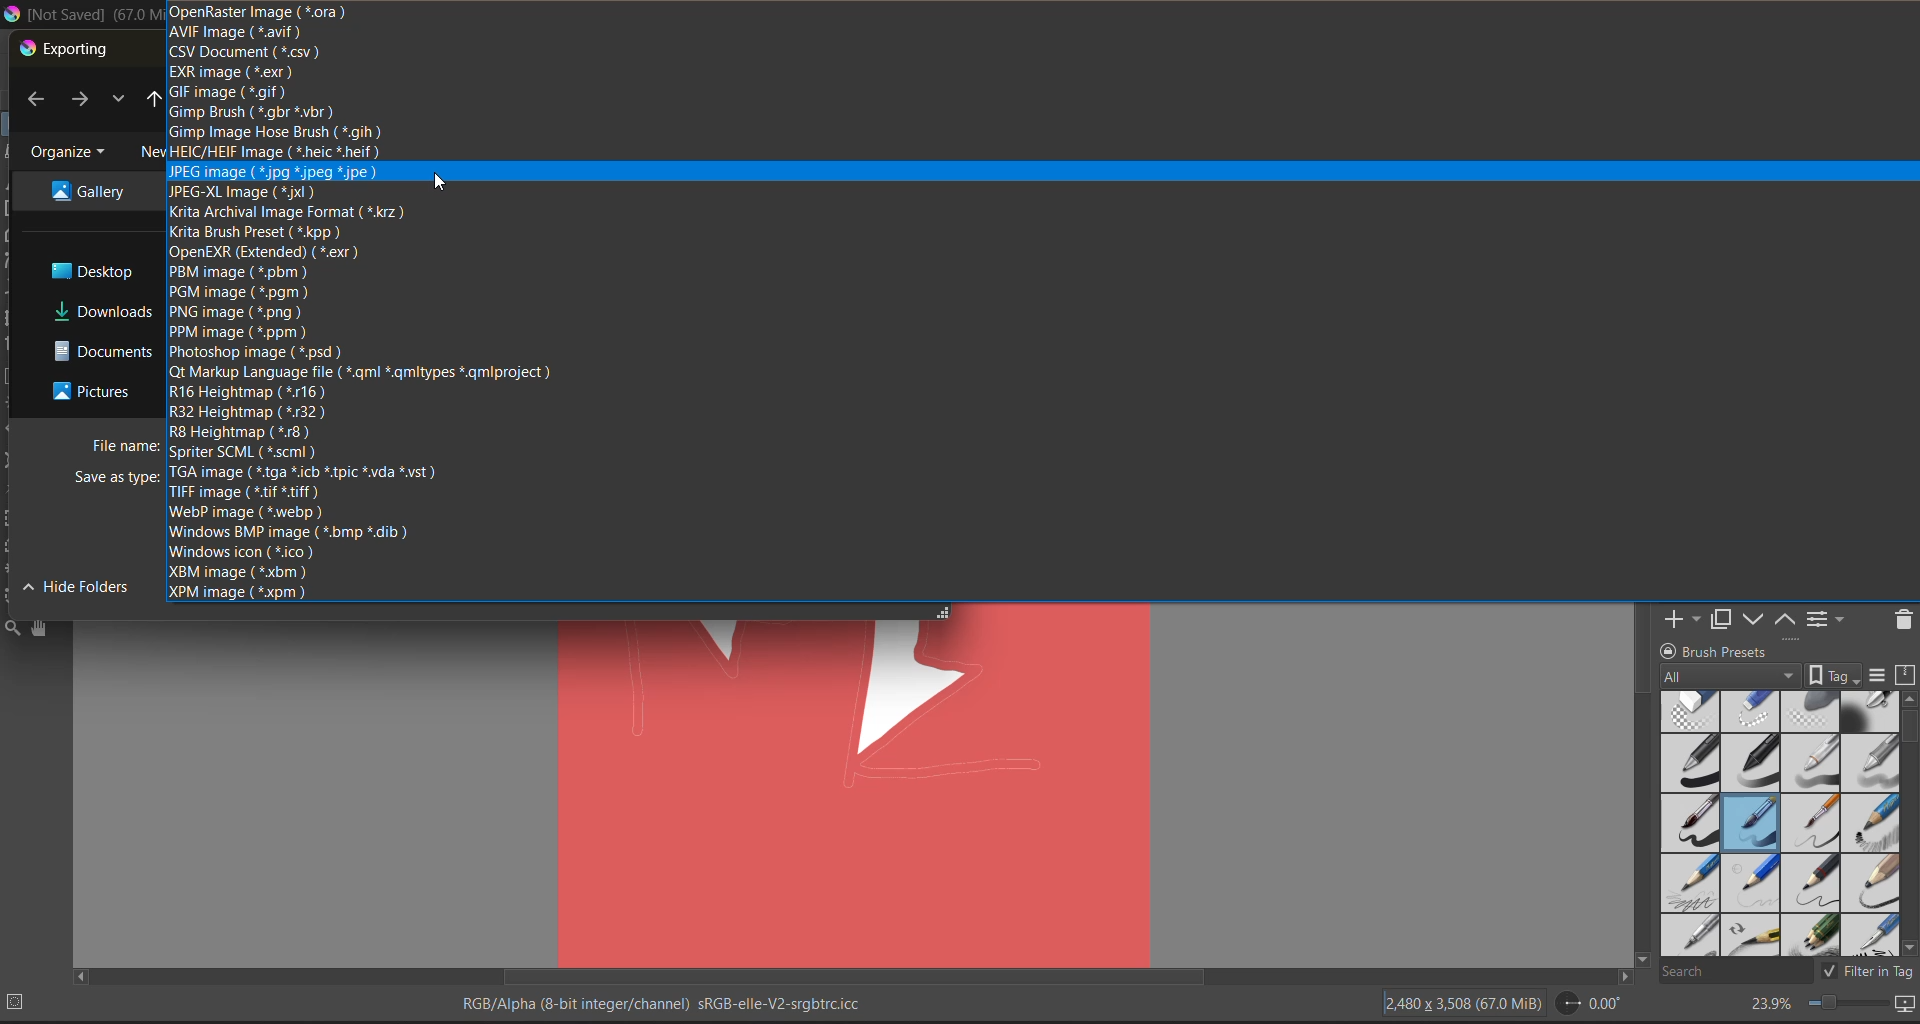 This screenshot has height=1024, width=1920. I want to click on avif image, so click(237, 33).